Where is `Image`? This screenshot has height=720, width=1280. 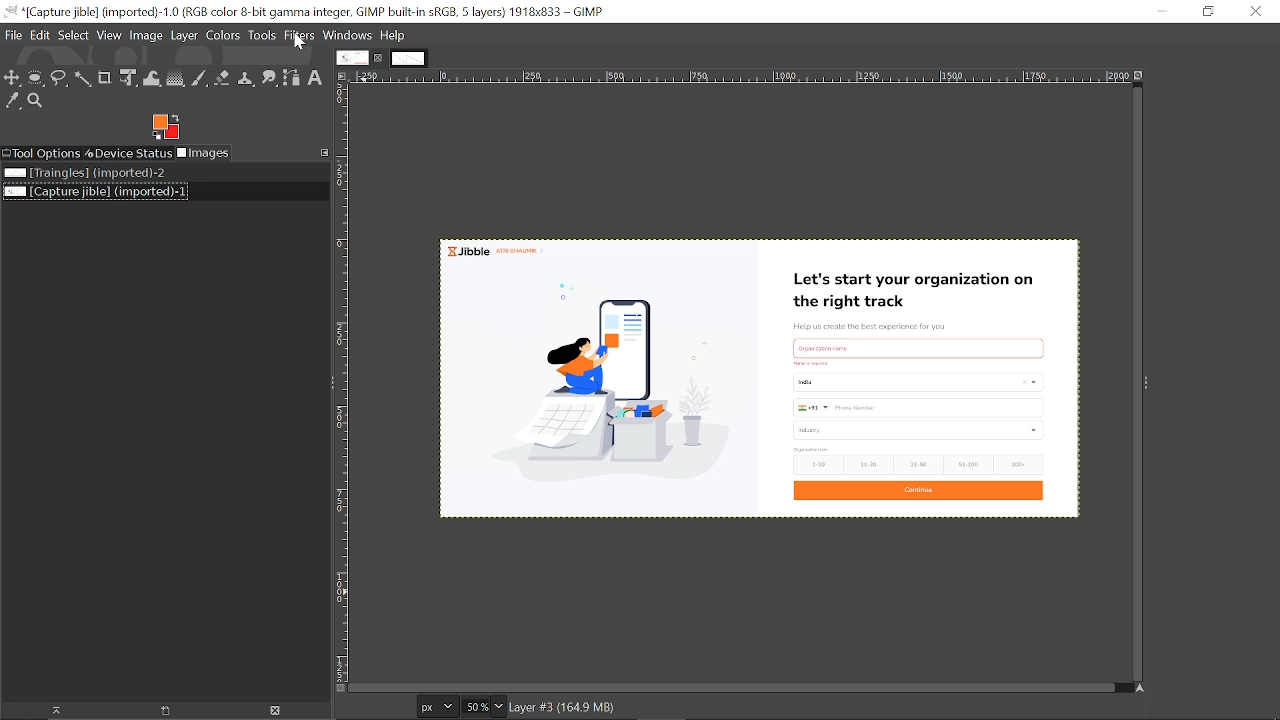
Image is located at coordinates (147, 36).